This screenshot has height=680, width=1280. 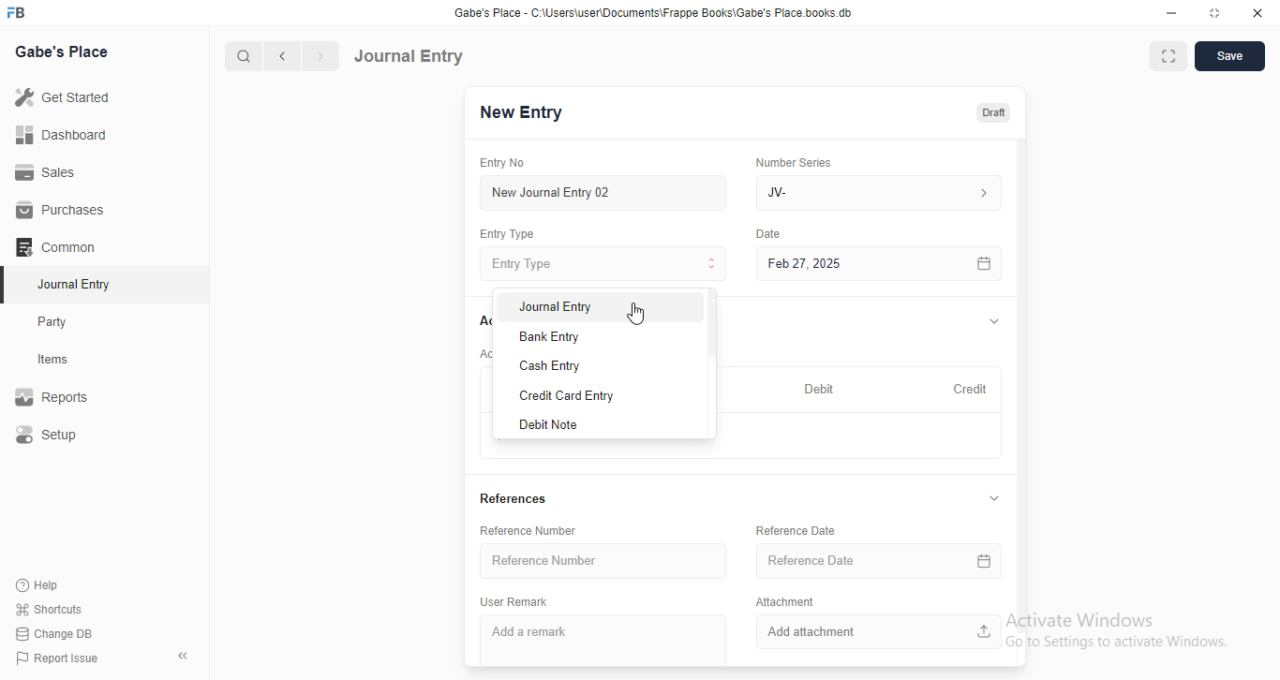 What do you see at coordinates (883, 264) in the screenshot?
I see `Feb 27, 2025` at bounding box center [883, 264].